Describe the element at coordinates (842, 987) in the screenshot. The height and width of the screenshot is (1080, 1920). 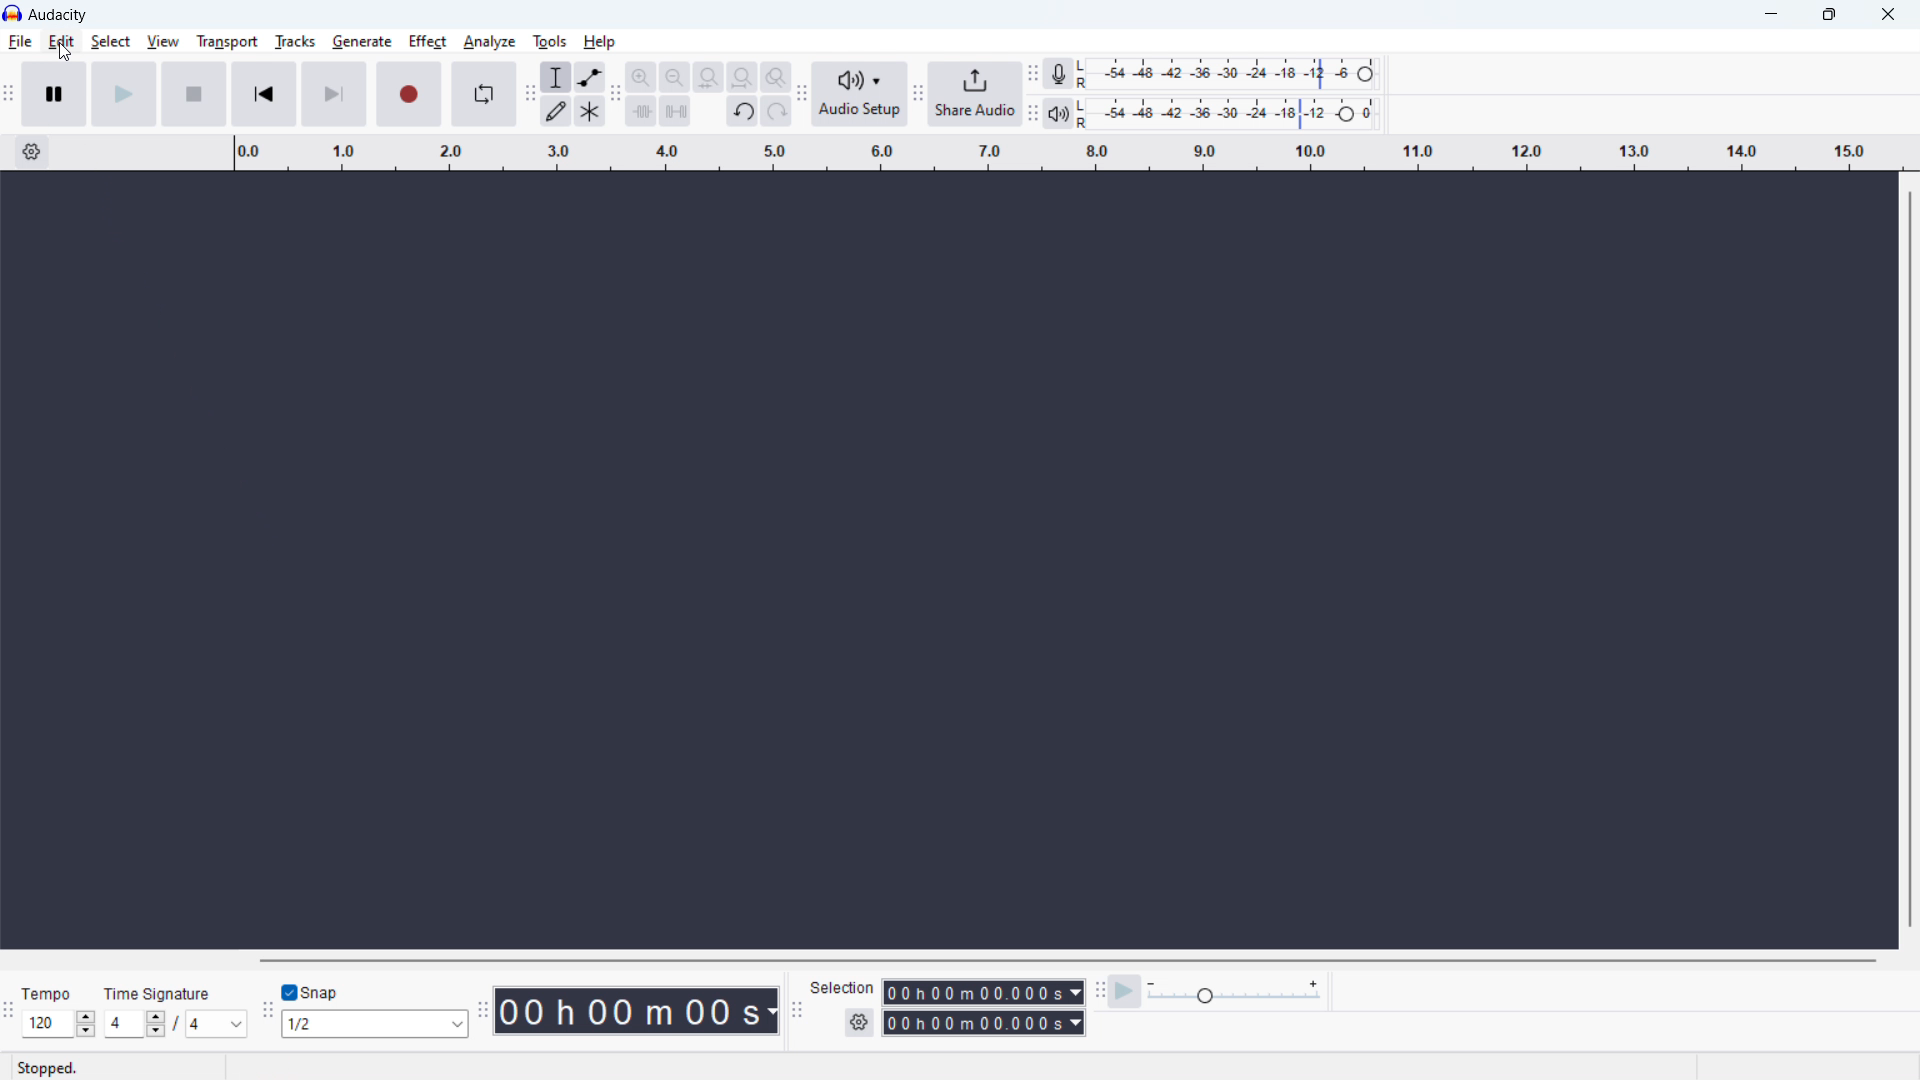
I see `Indicates section for duration of selection` at that location.